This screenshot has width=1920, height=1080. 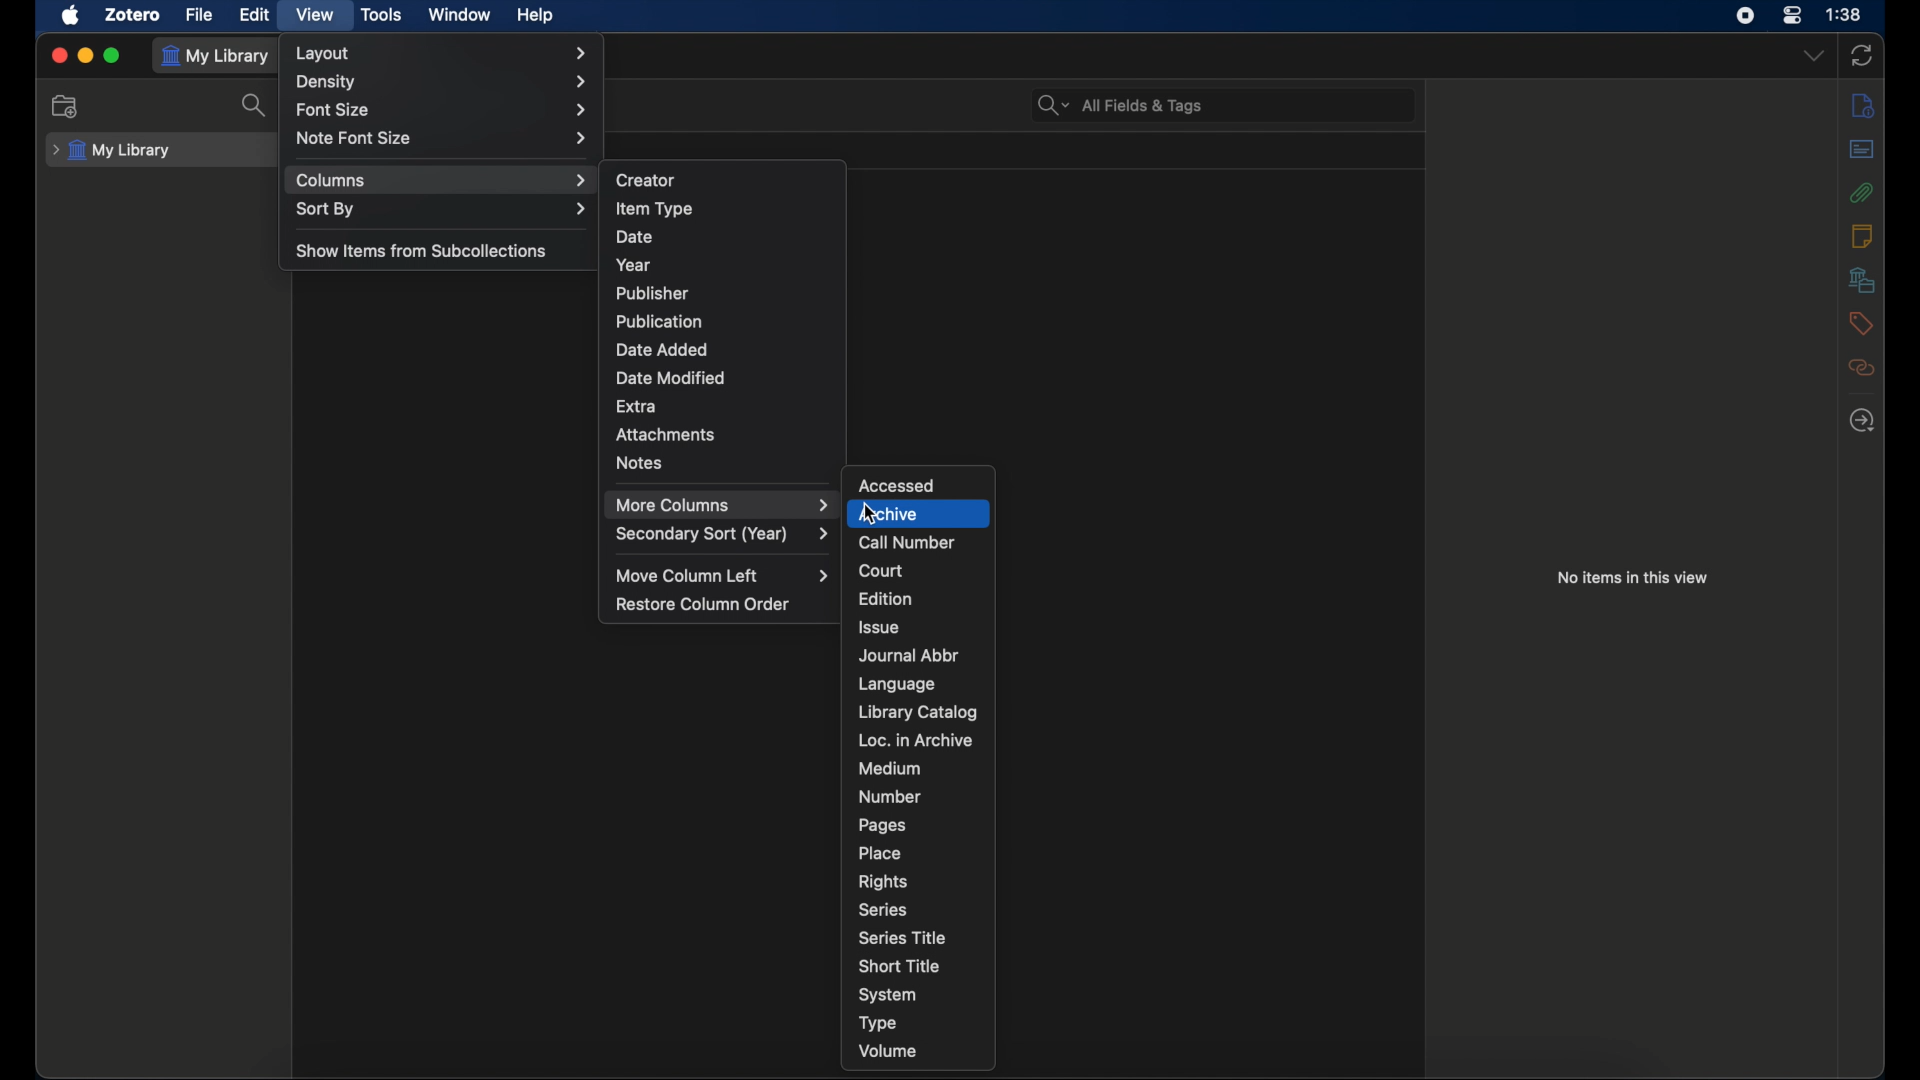 What do you see at coordinates (113, 56) in the screenshot?
I see `maximize` at bounding box center [113, 56].